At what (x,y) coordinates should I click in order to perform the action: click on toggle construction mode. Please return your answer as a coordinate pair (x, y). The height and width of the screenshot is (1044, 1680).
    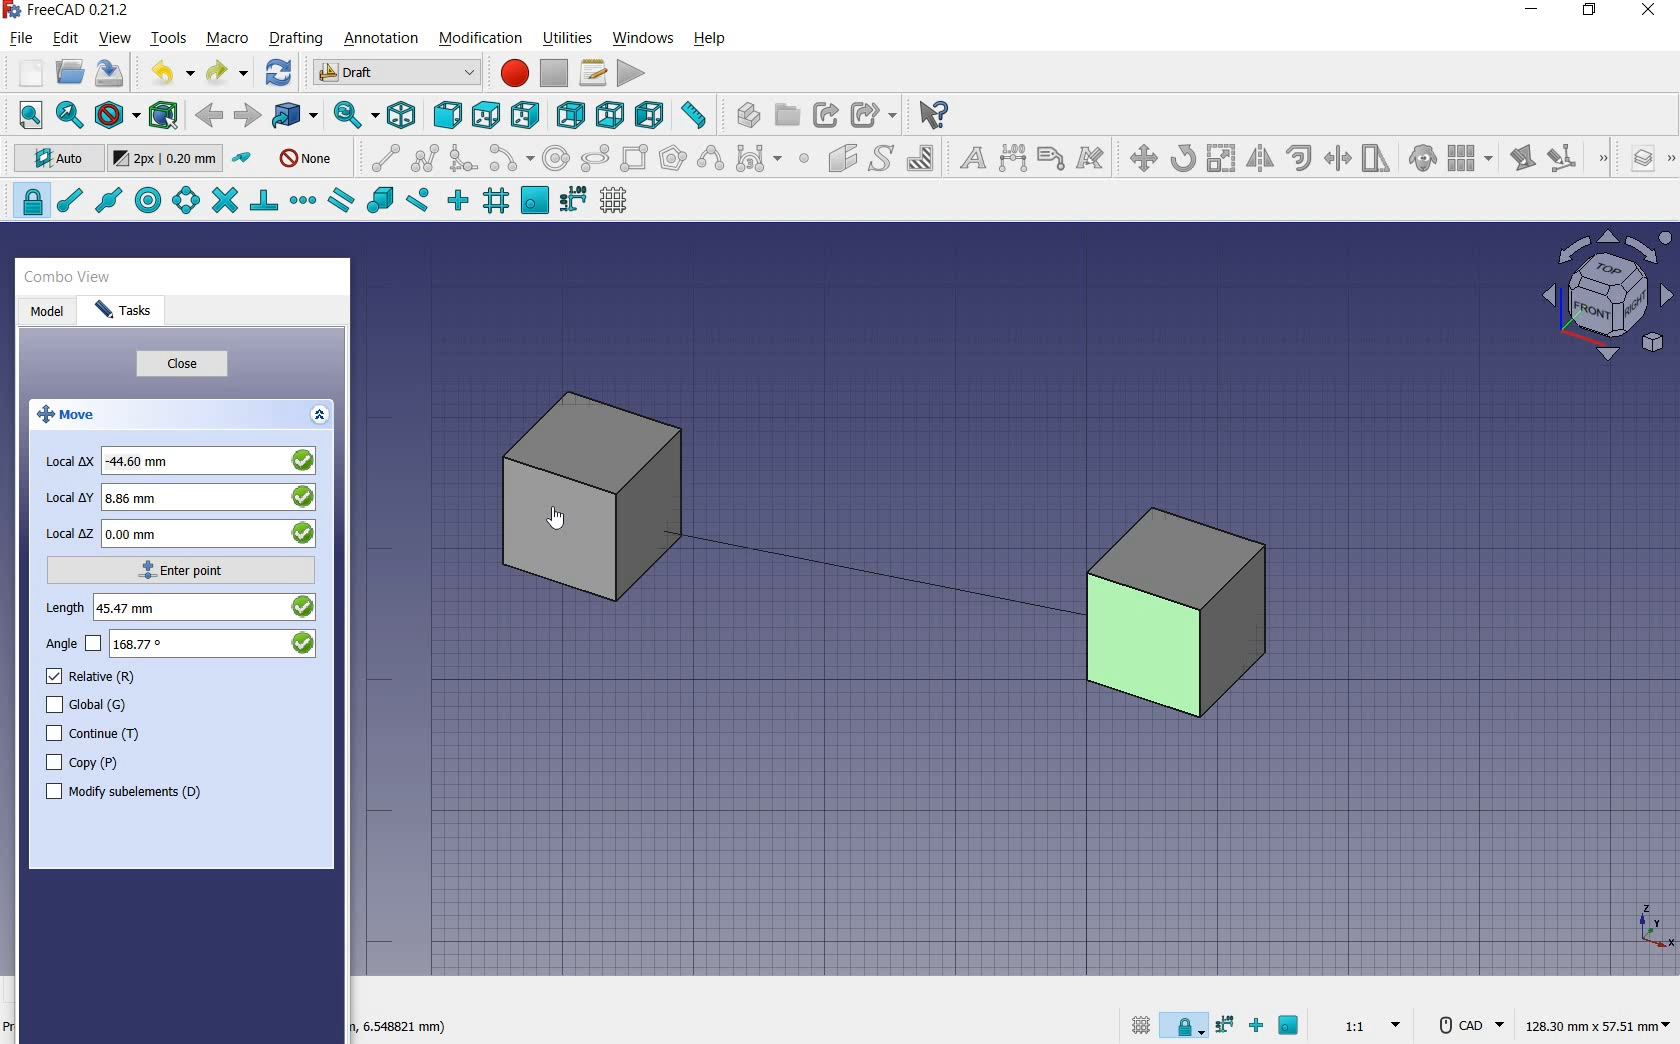
    Looking at the image, I should click on (244, 159).